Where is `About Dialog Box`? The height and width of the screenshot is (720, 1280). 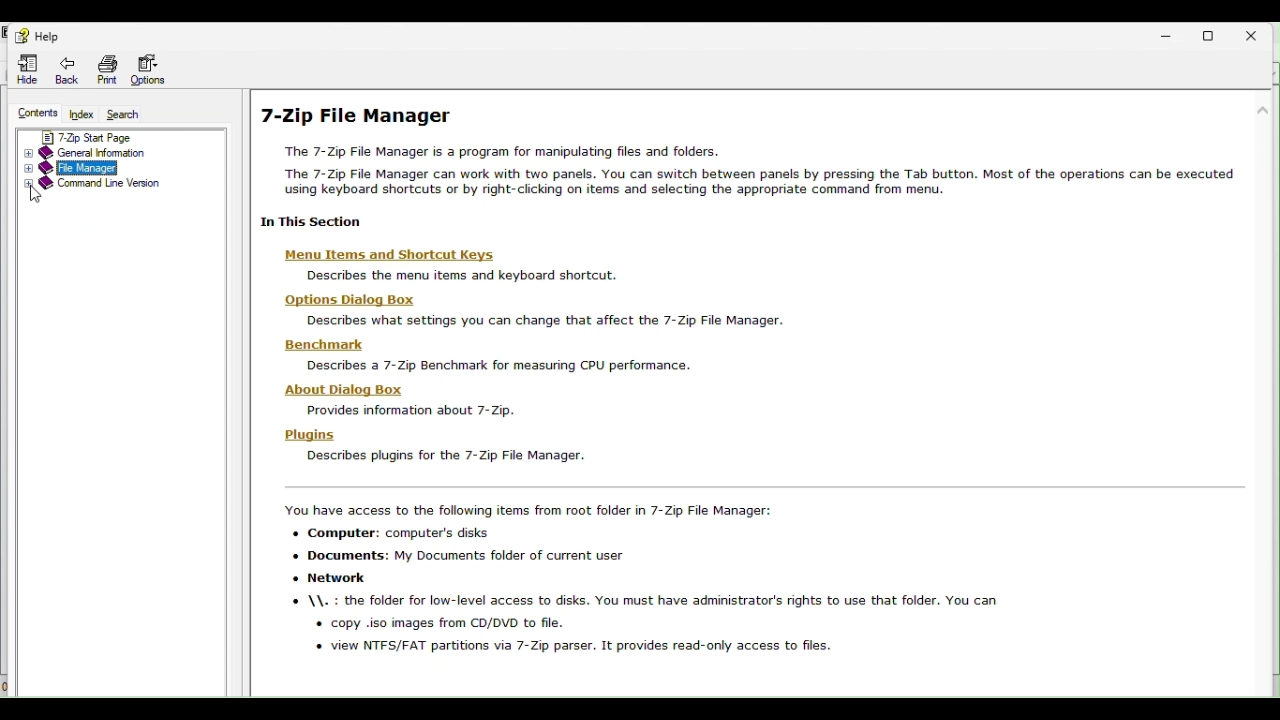
About Dialog Box is located at coordinates (424, 398).